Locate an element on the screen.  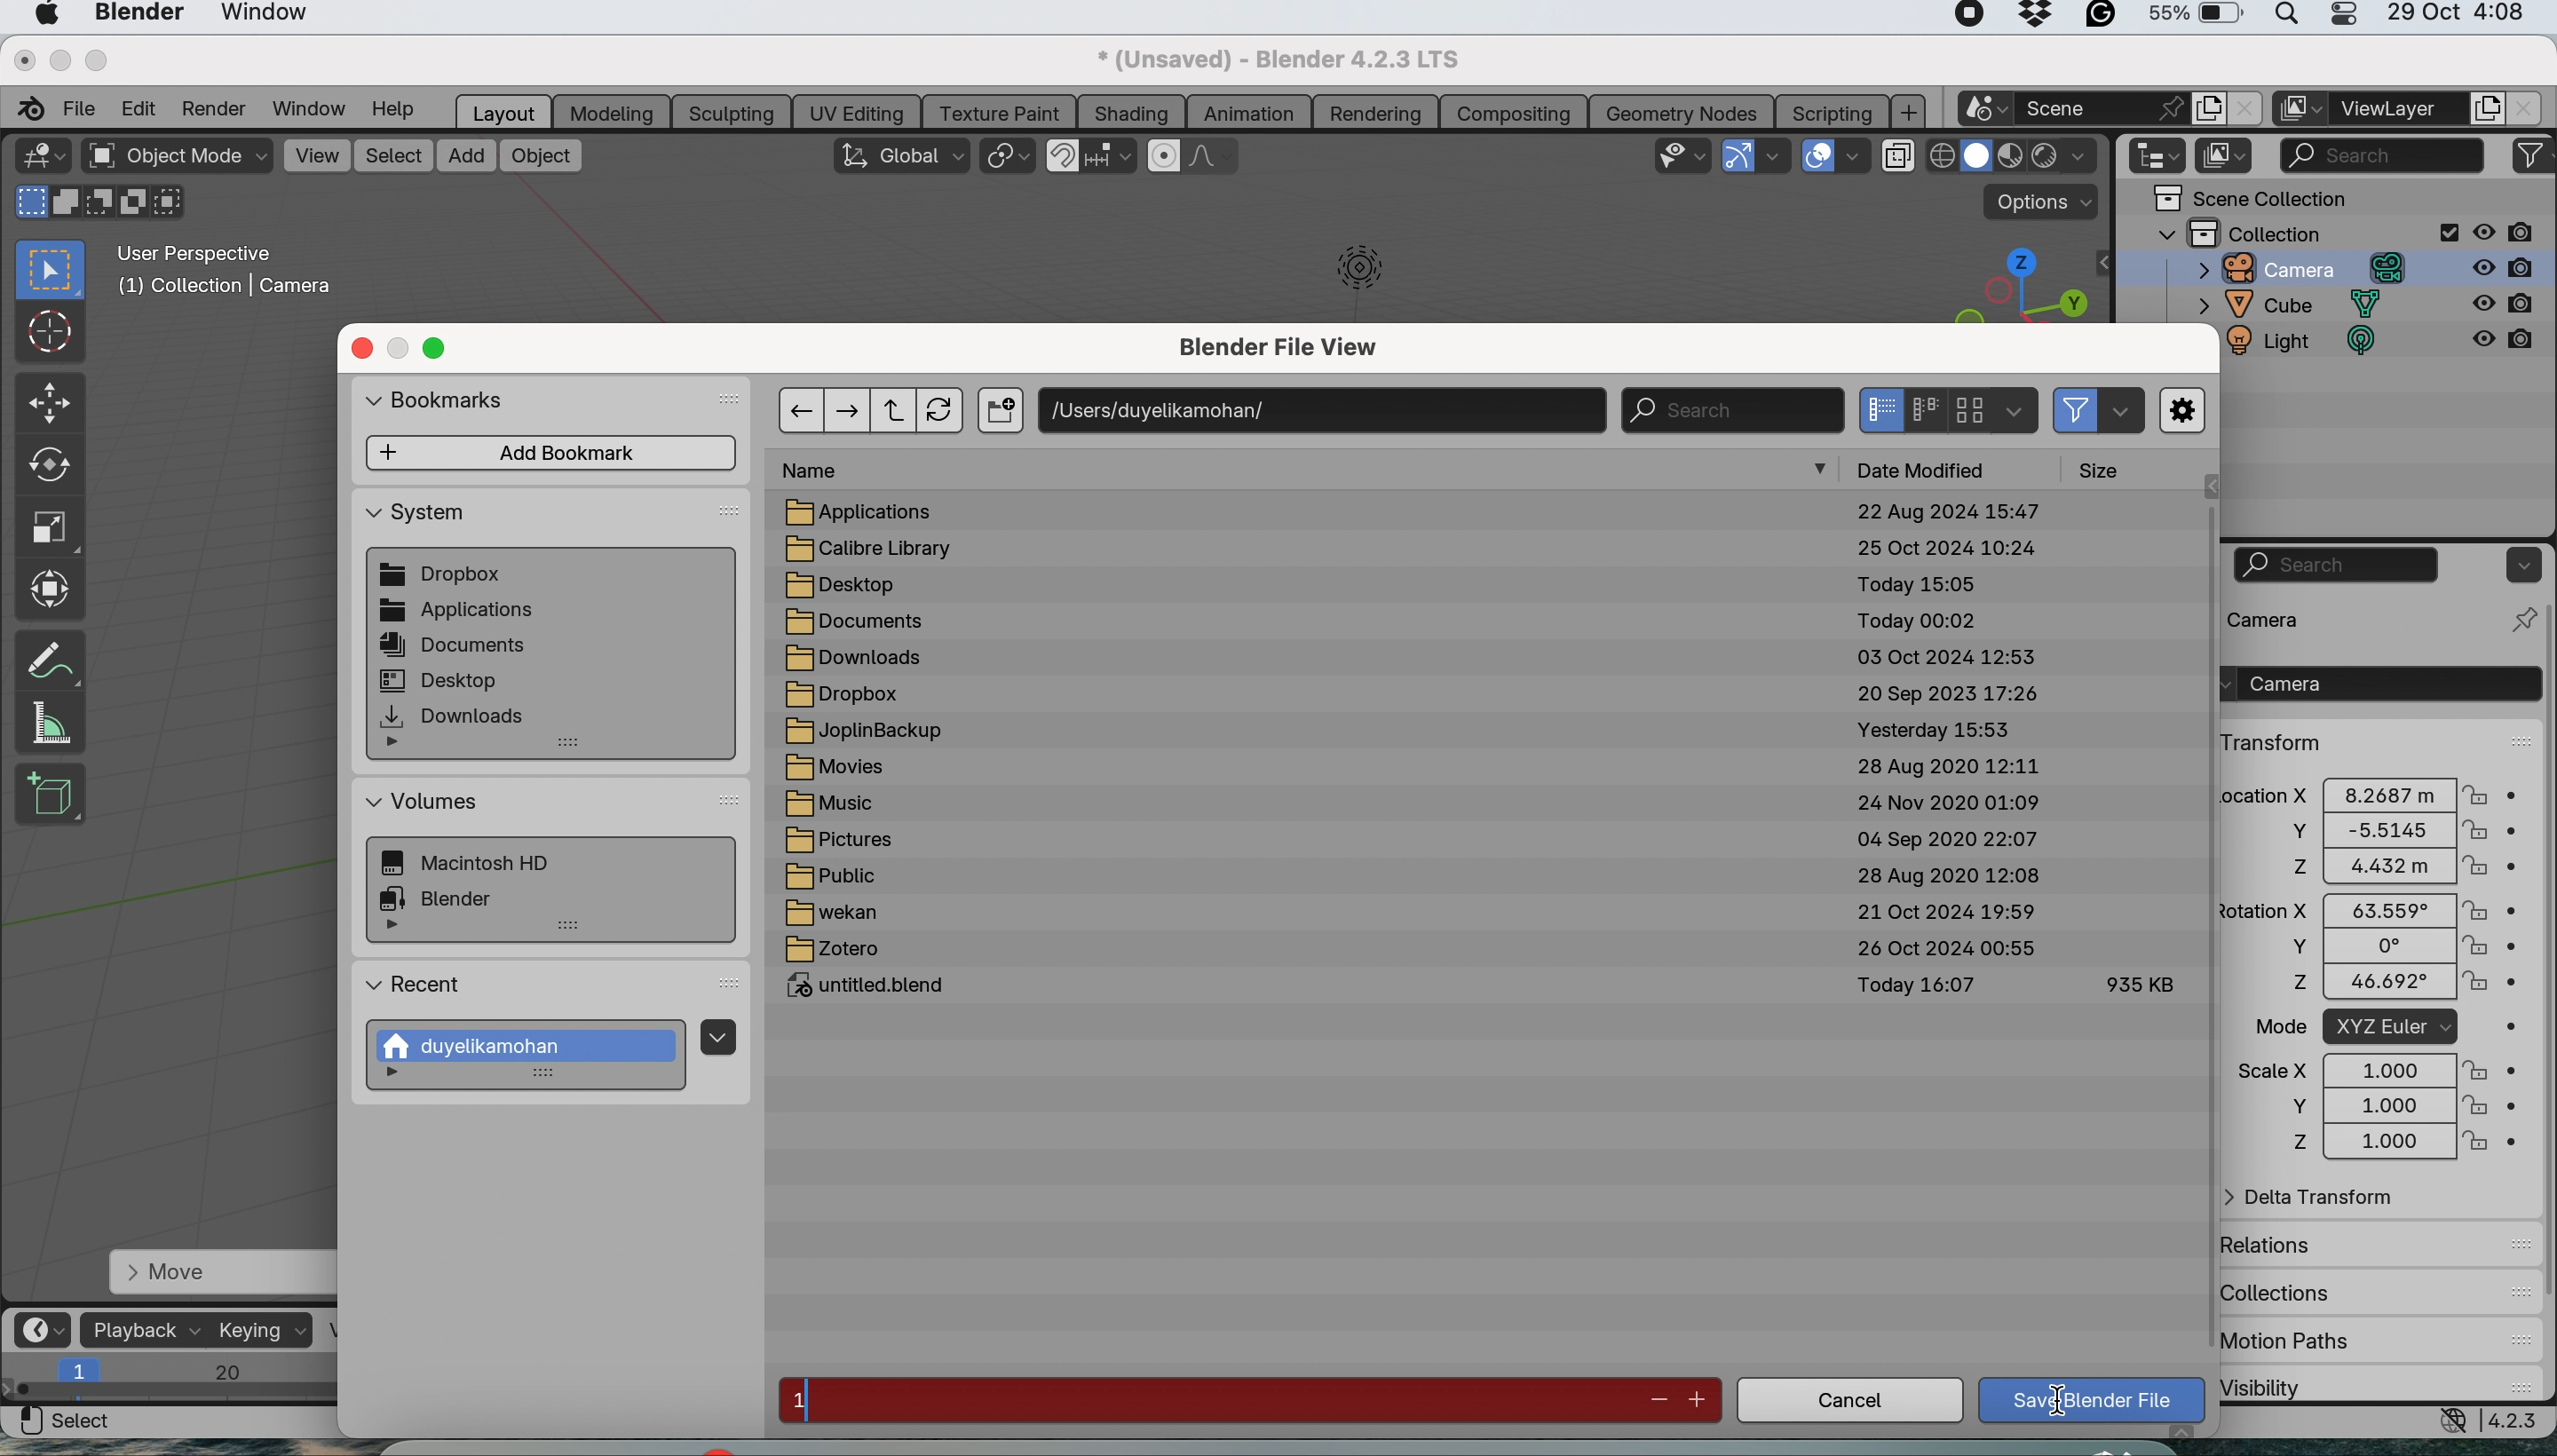
collapse is located at coordinates (2104, 263).